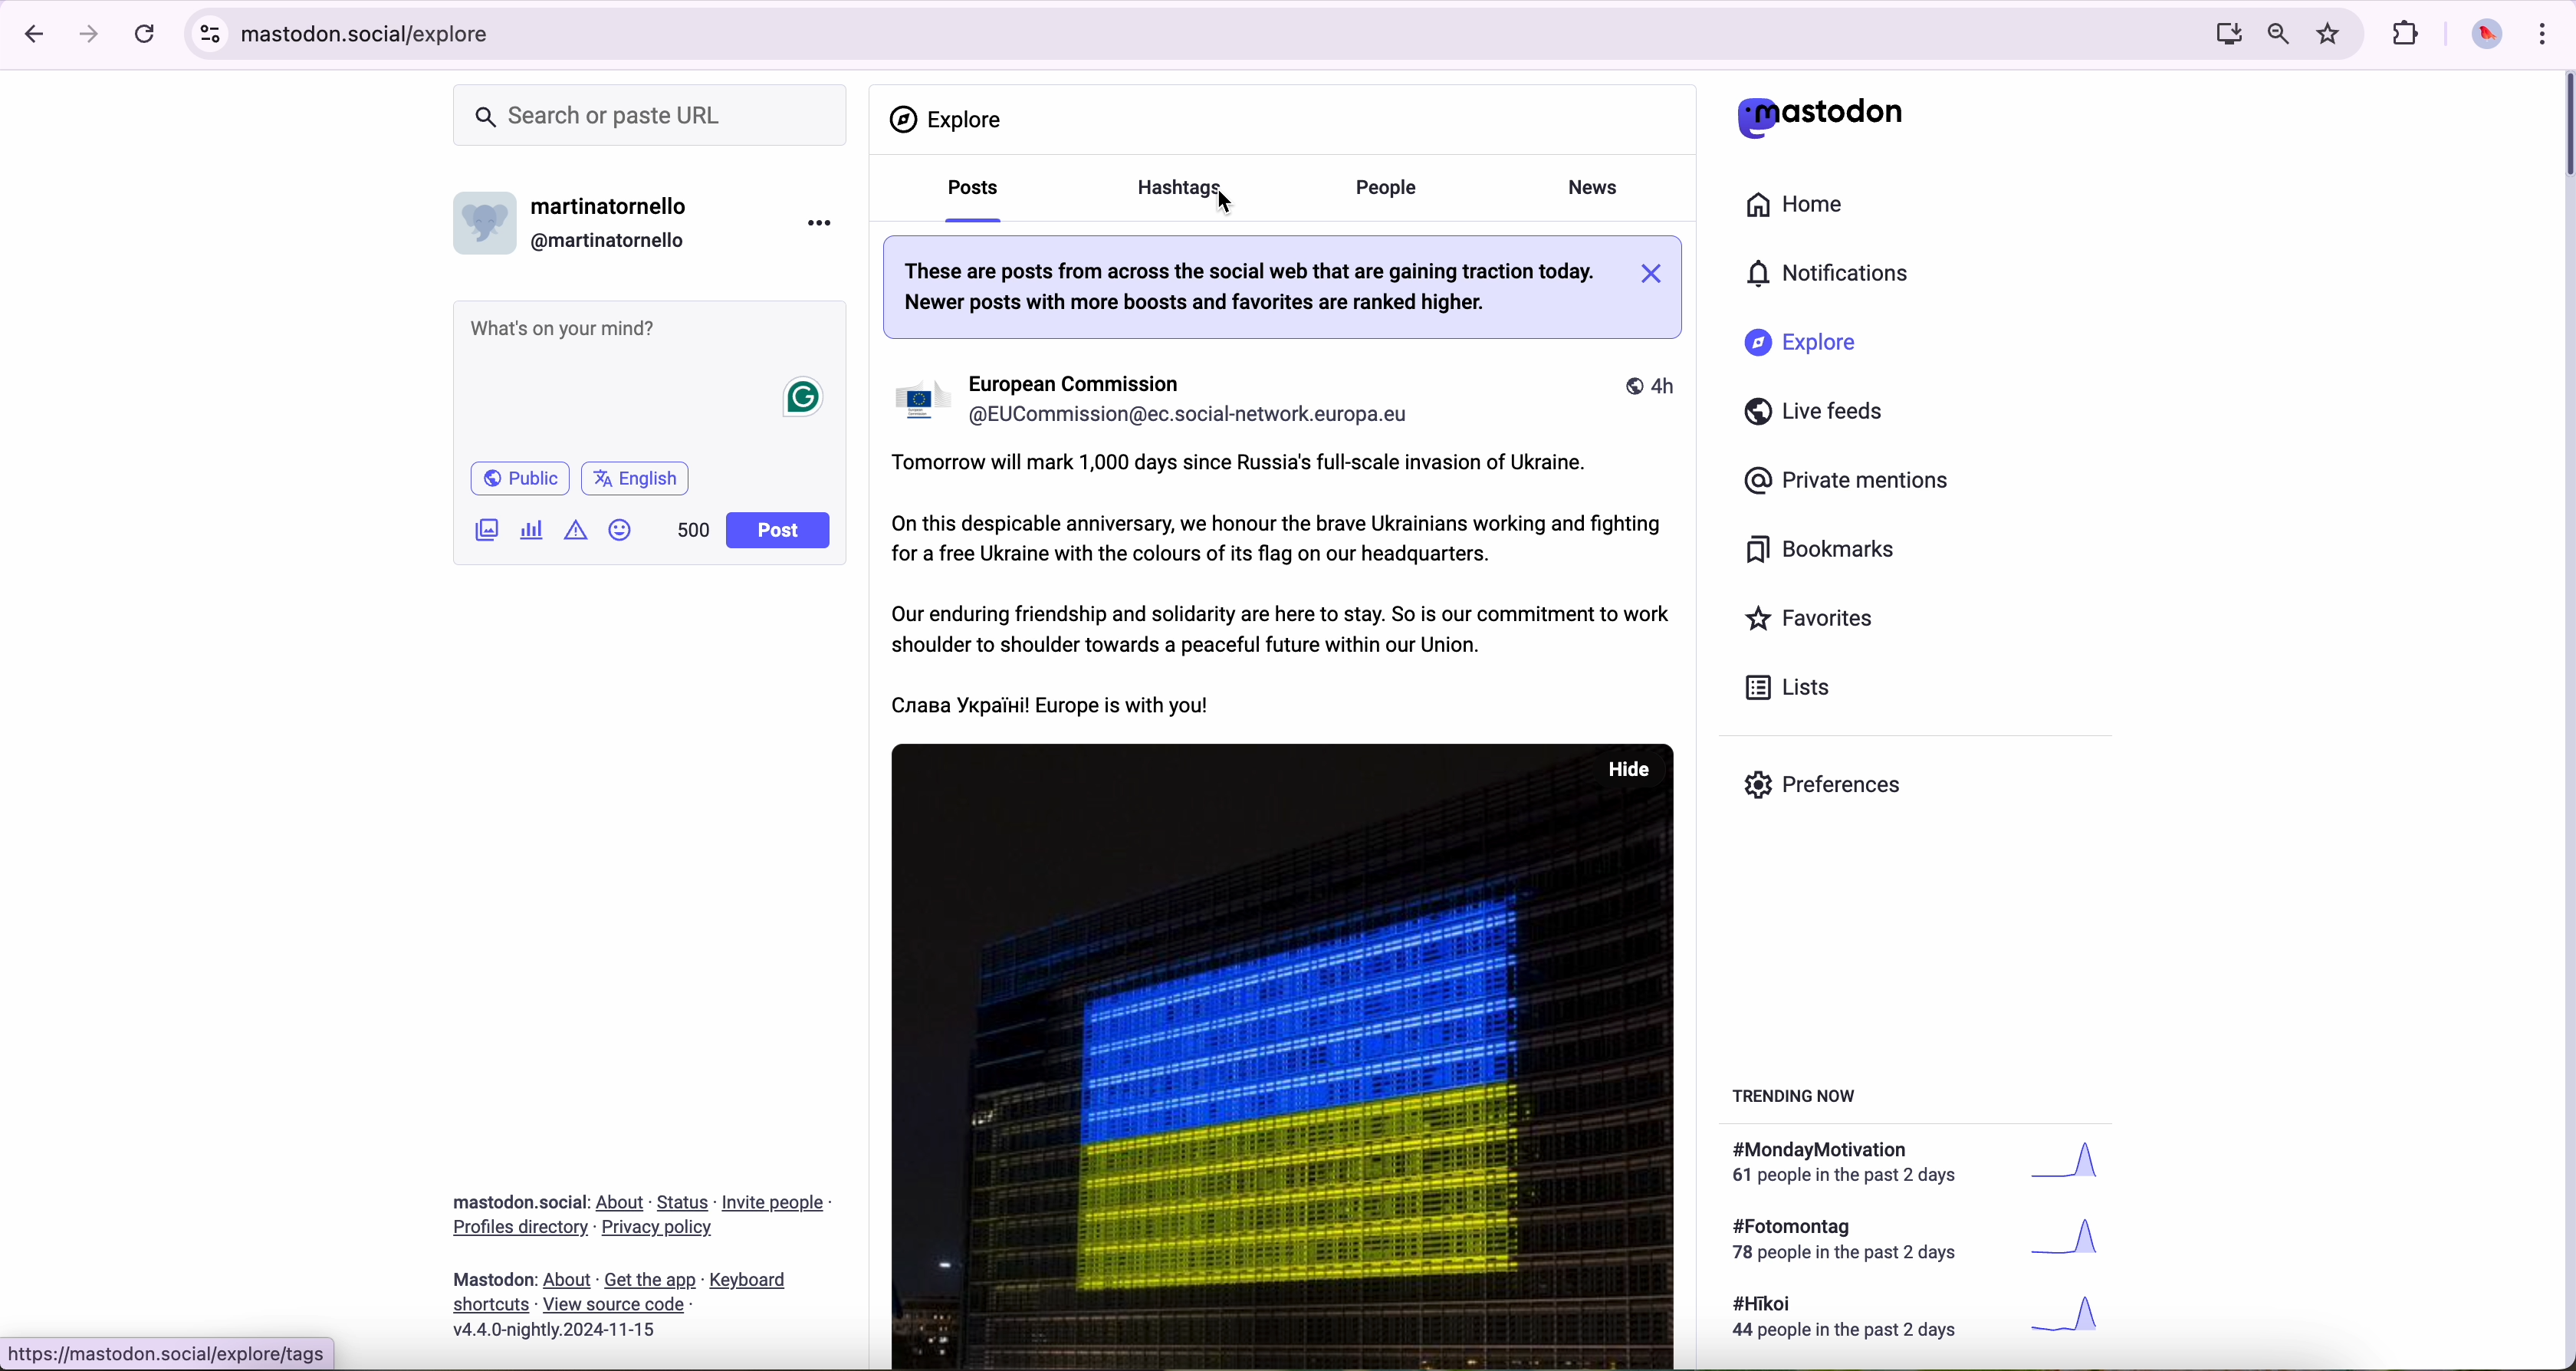  What do you see at coordinates (659, 1227) in the screenshot?
I see `link` at bounding box center [659, 1227].